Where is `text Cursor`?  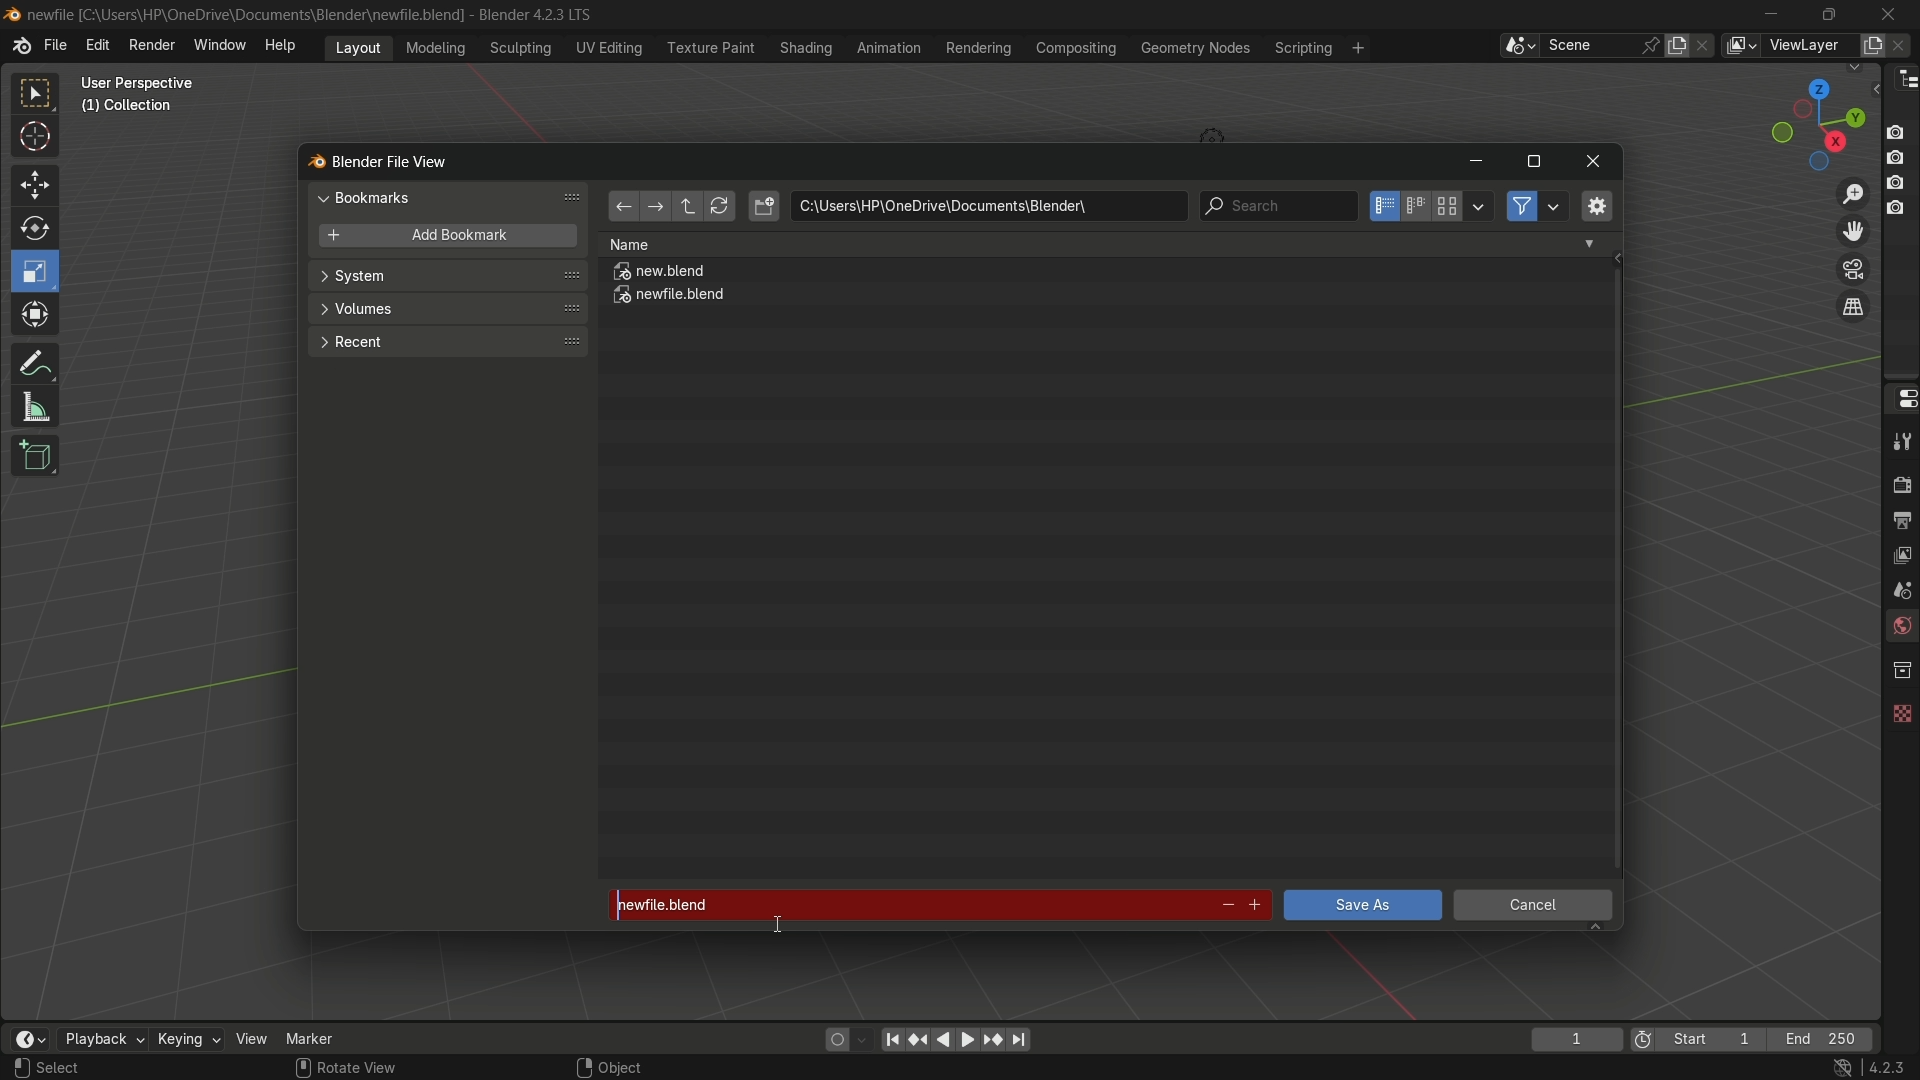
text Cursor is located at coordinates (780, 927).